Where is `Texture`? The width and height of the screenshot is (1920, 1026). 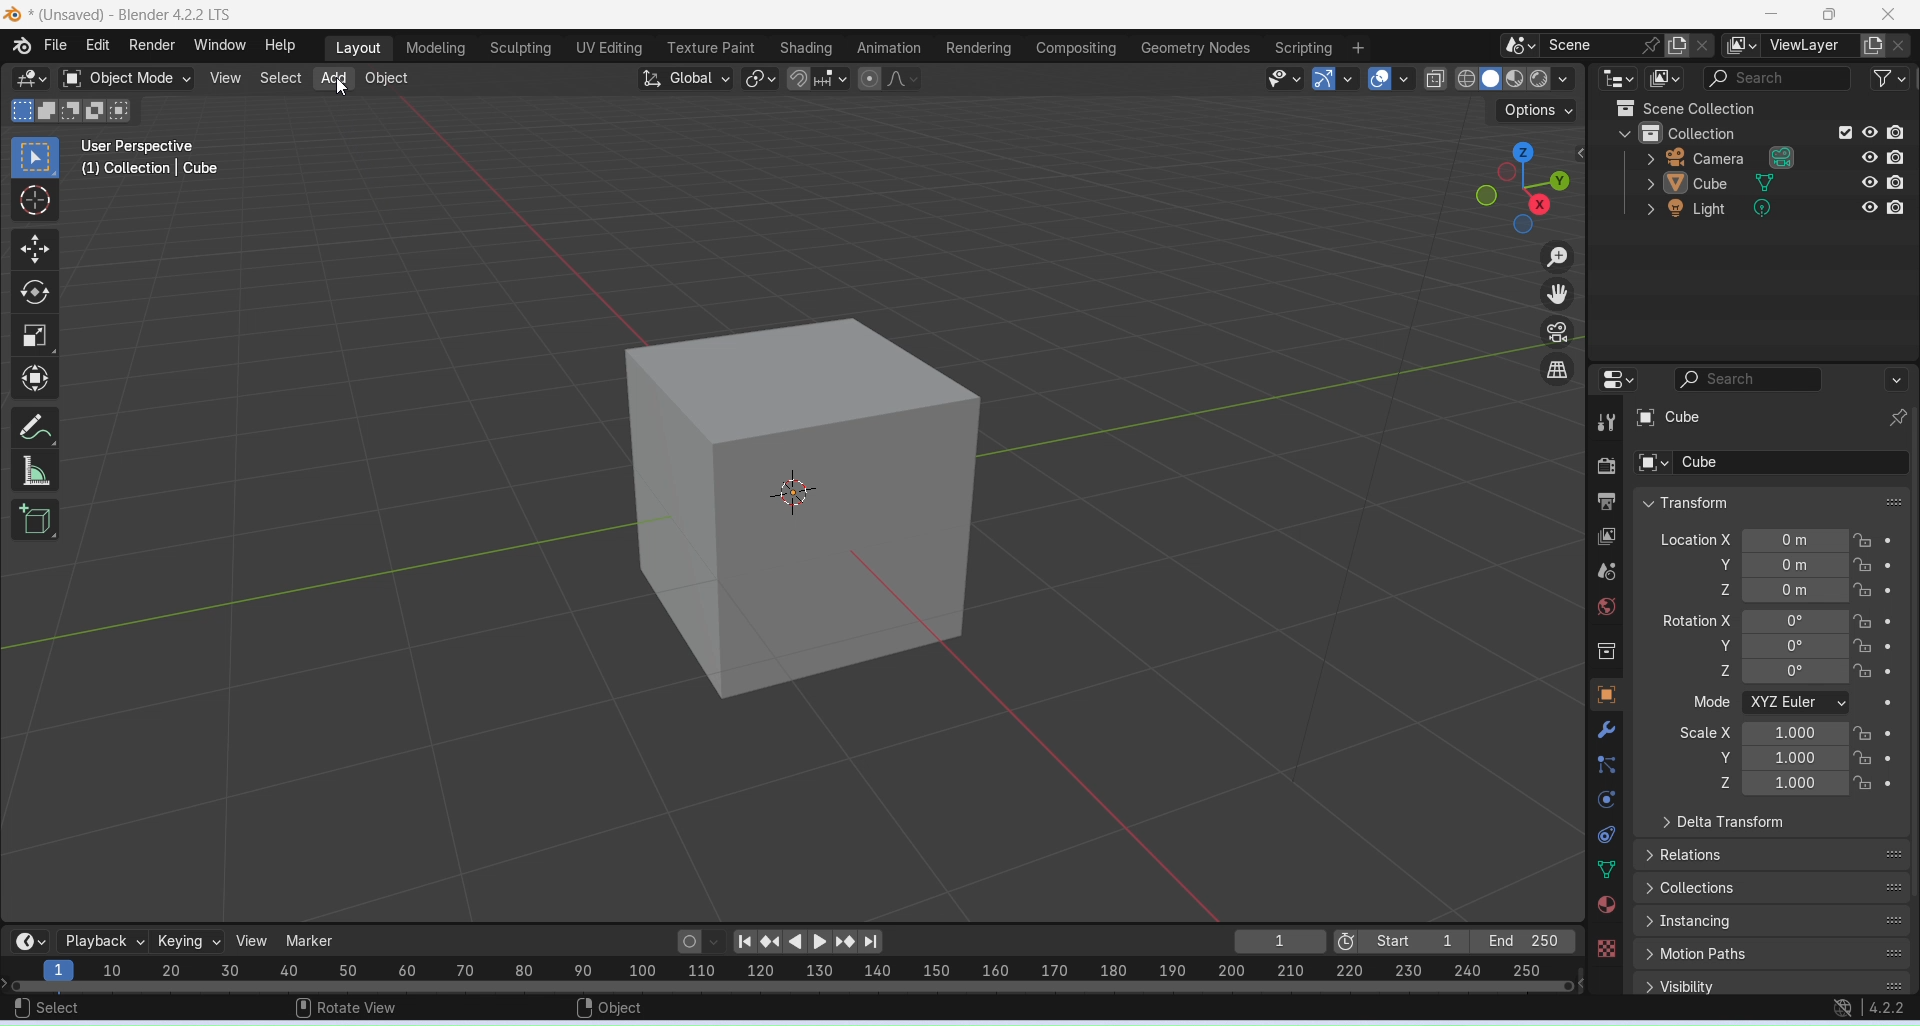 Texture is located at coordinates (1605, 948).